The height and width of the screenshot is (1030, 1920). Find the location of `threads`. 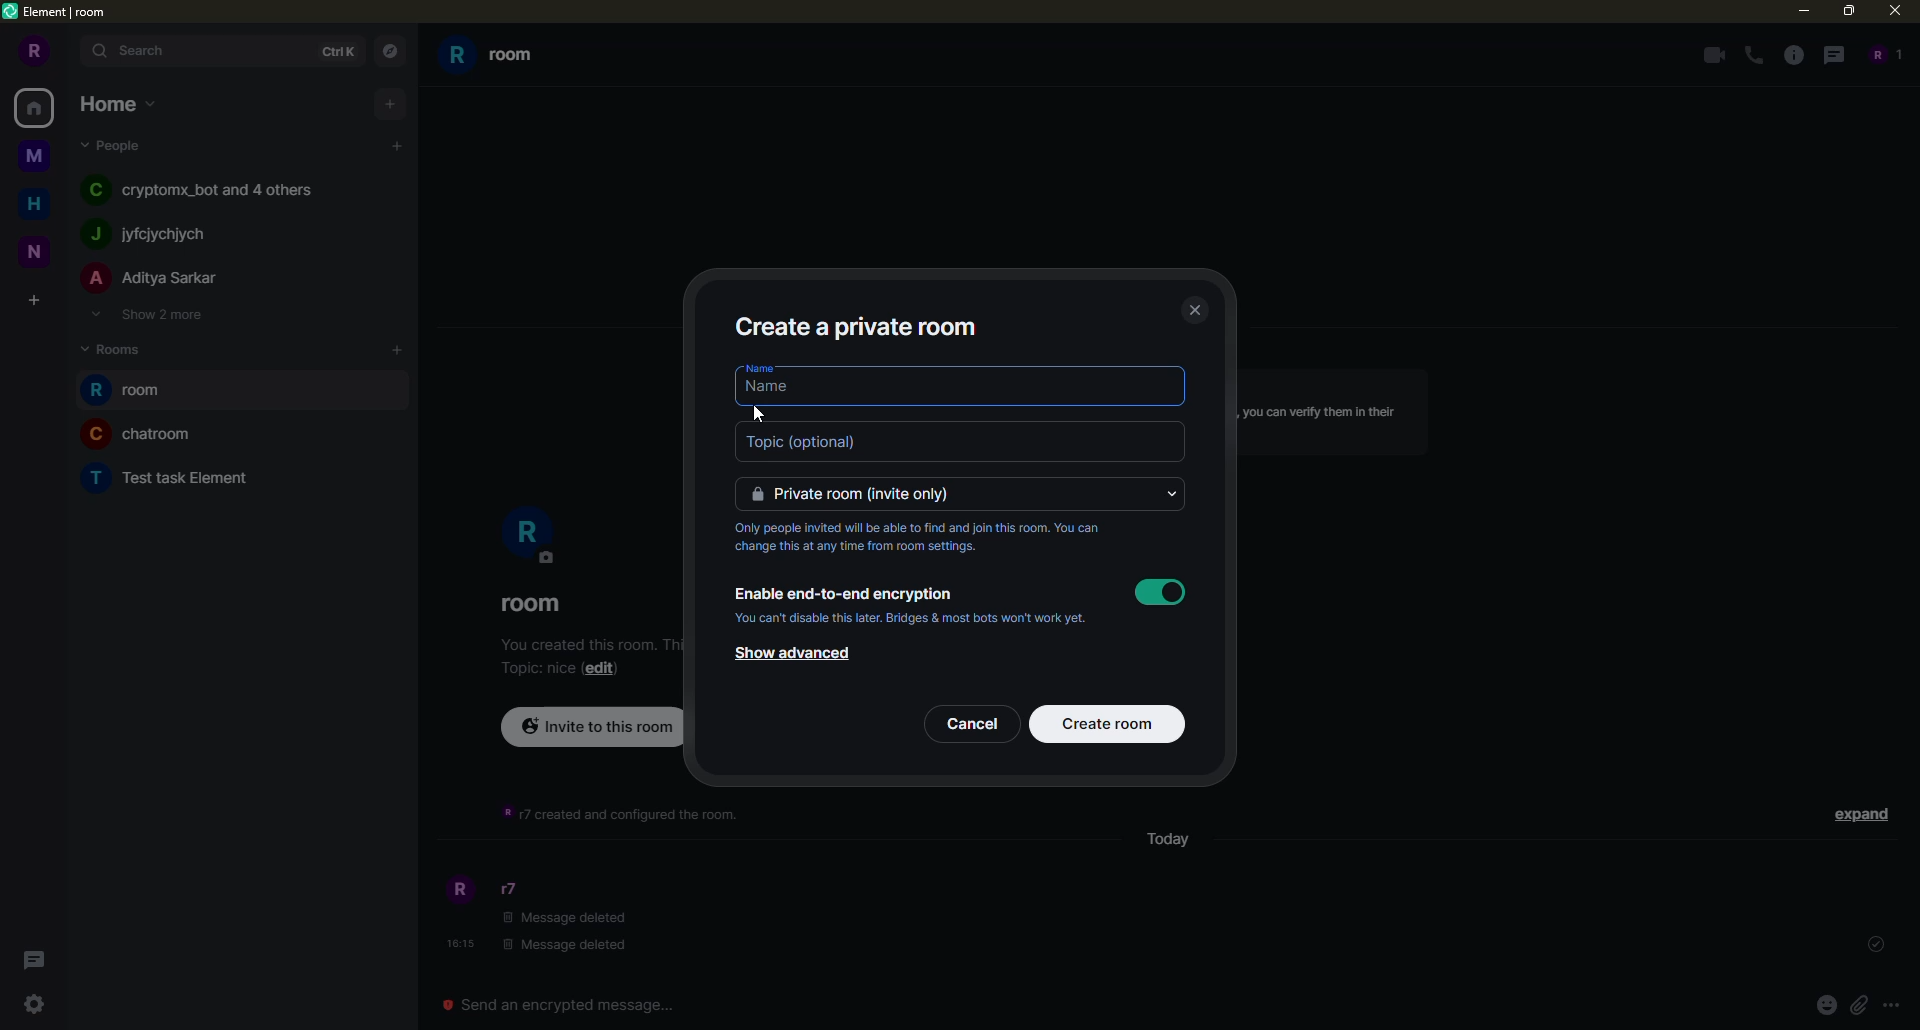

threads is located at coordinates (1833, 54).